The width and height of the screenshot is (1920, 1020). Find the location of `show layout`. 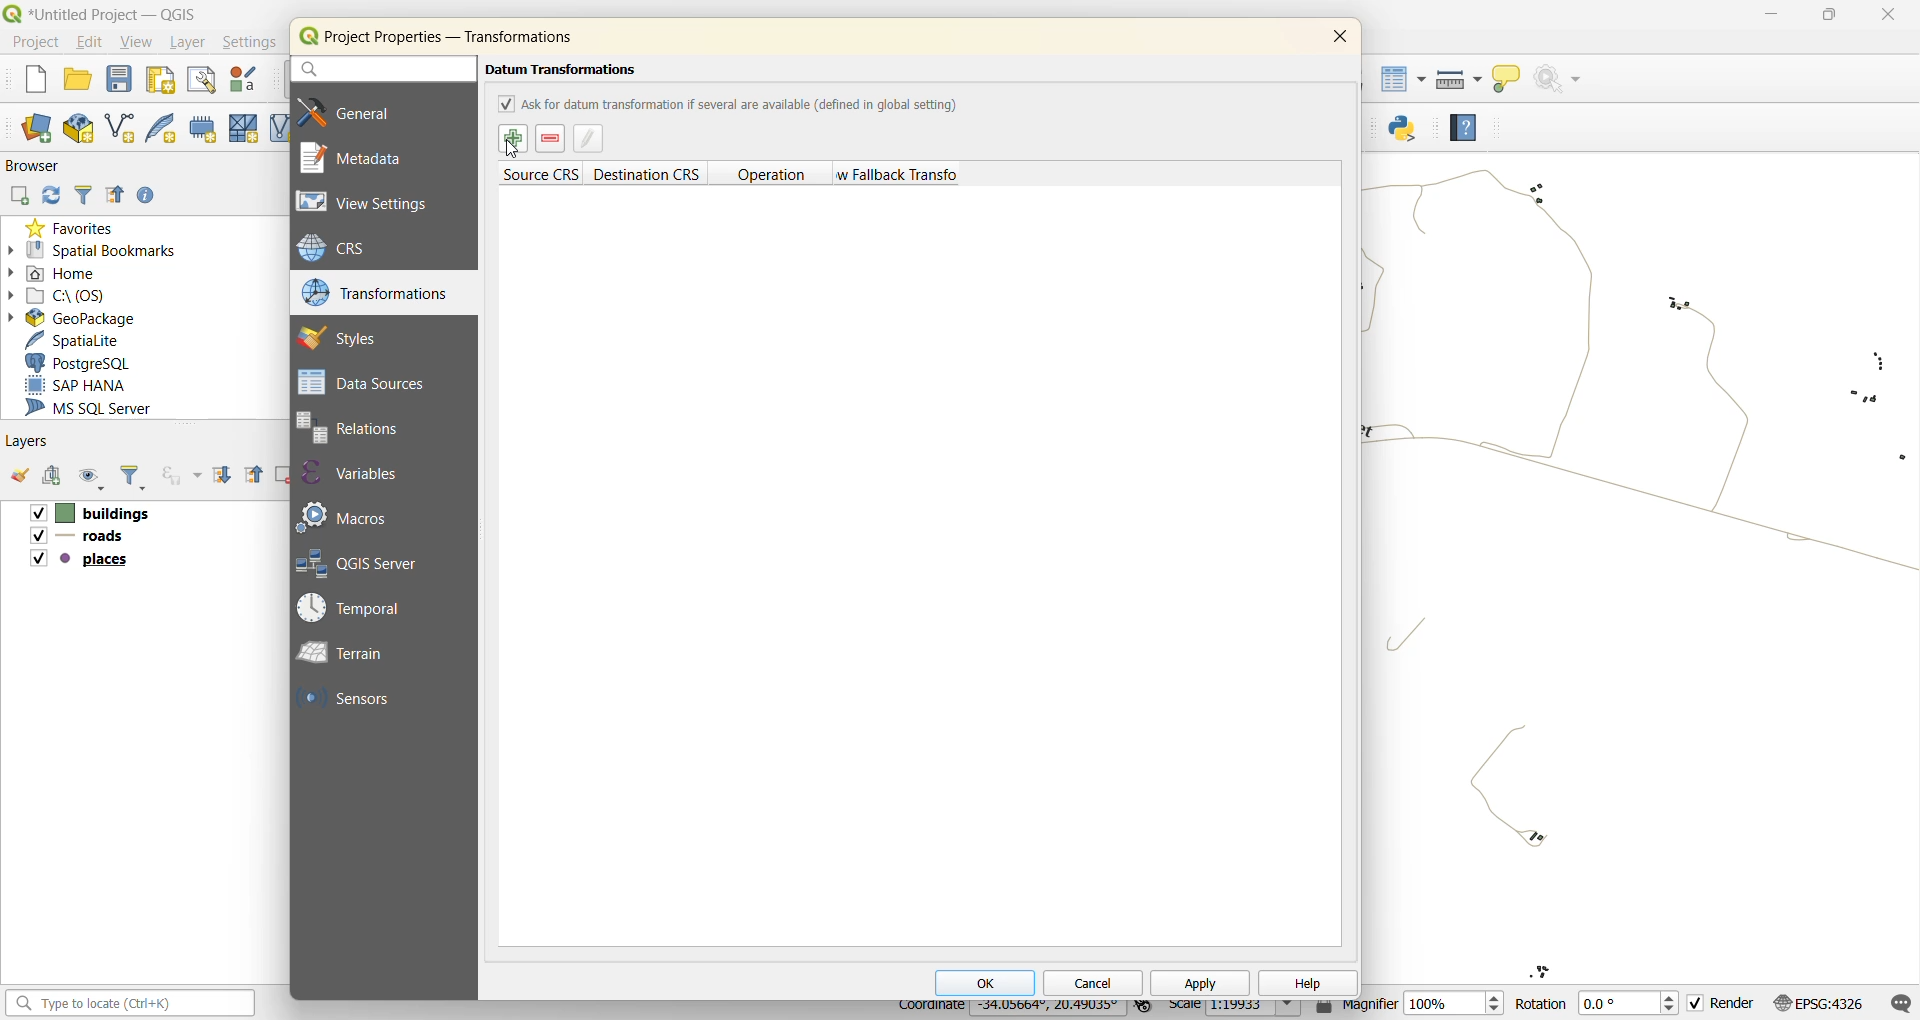

show layout is located at coordinates (196, 80).